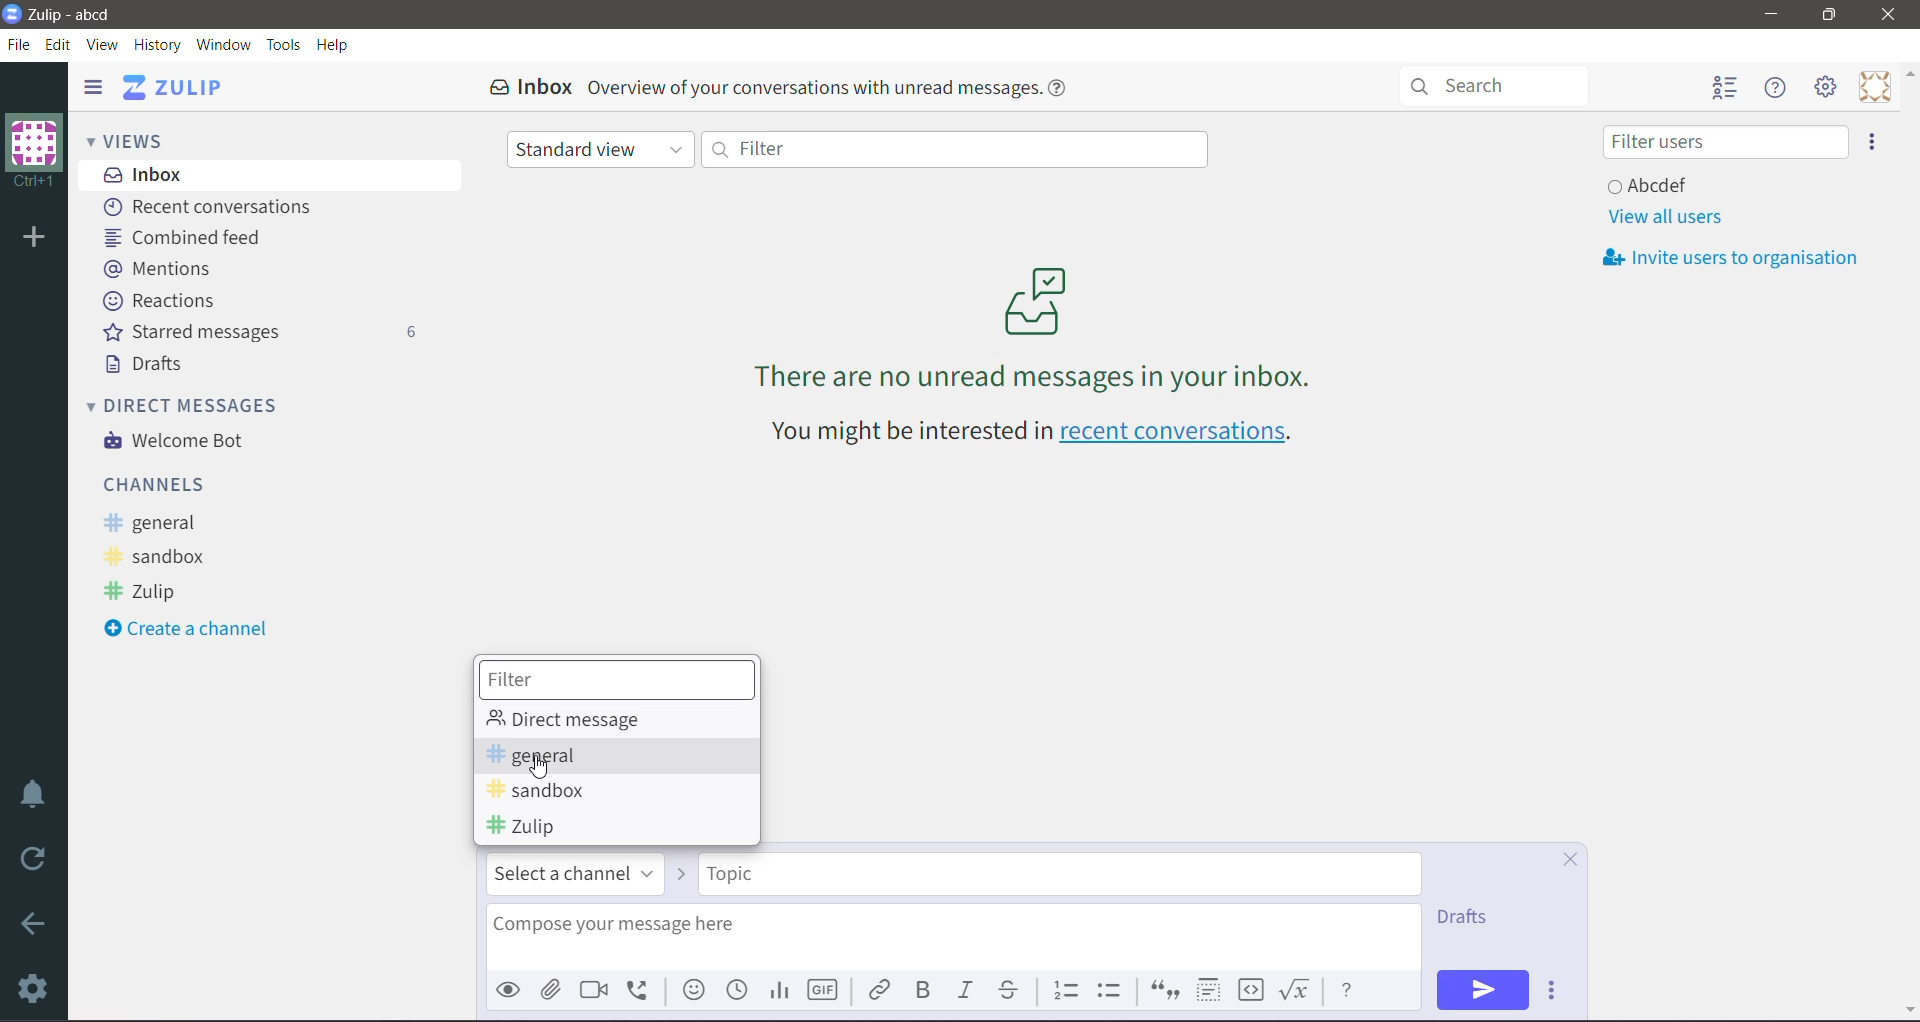 This screenshot has height=1022, width=1920. I want to click on Bulleted list, so click(1114, 990).